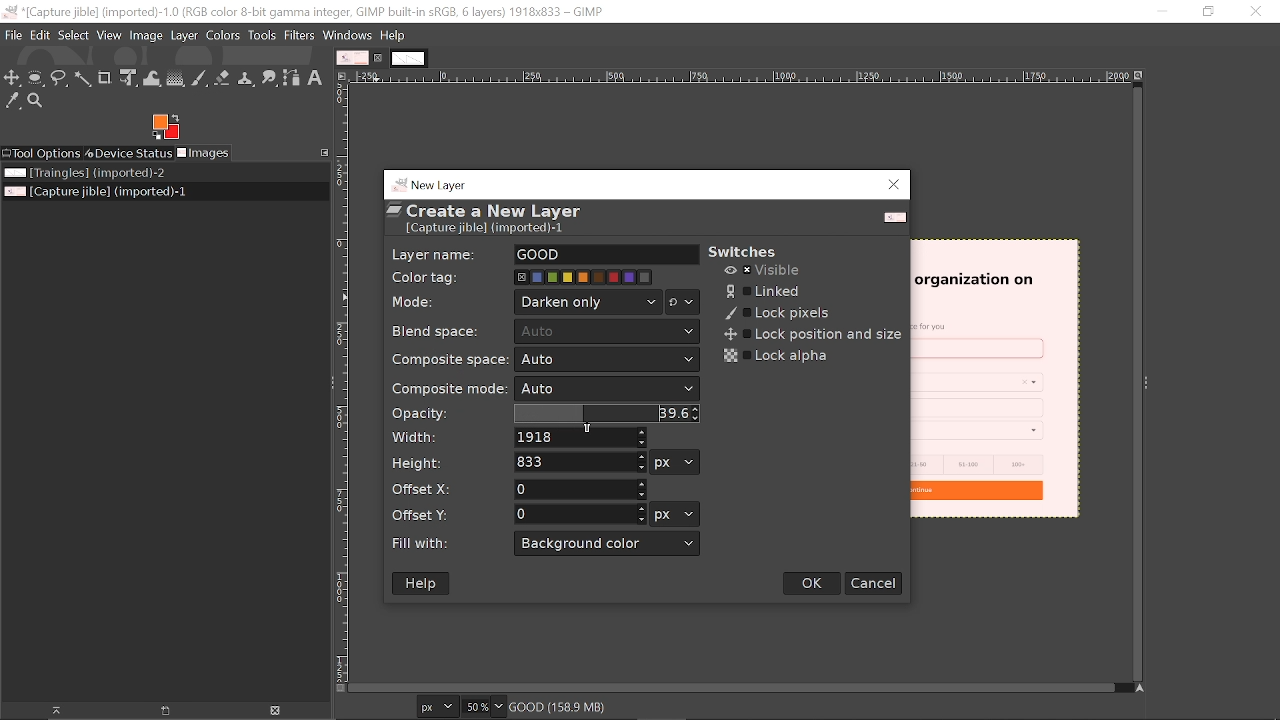  What do you see at coordinates (156, 712) in the screenshot?
I see `New display for the image` at bounding box center [156, 712].